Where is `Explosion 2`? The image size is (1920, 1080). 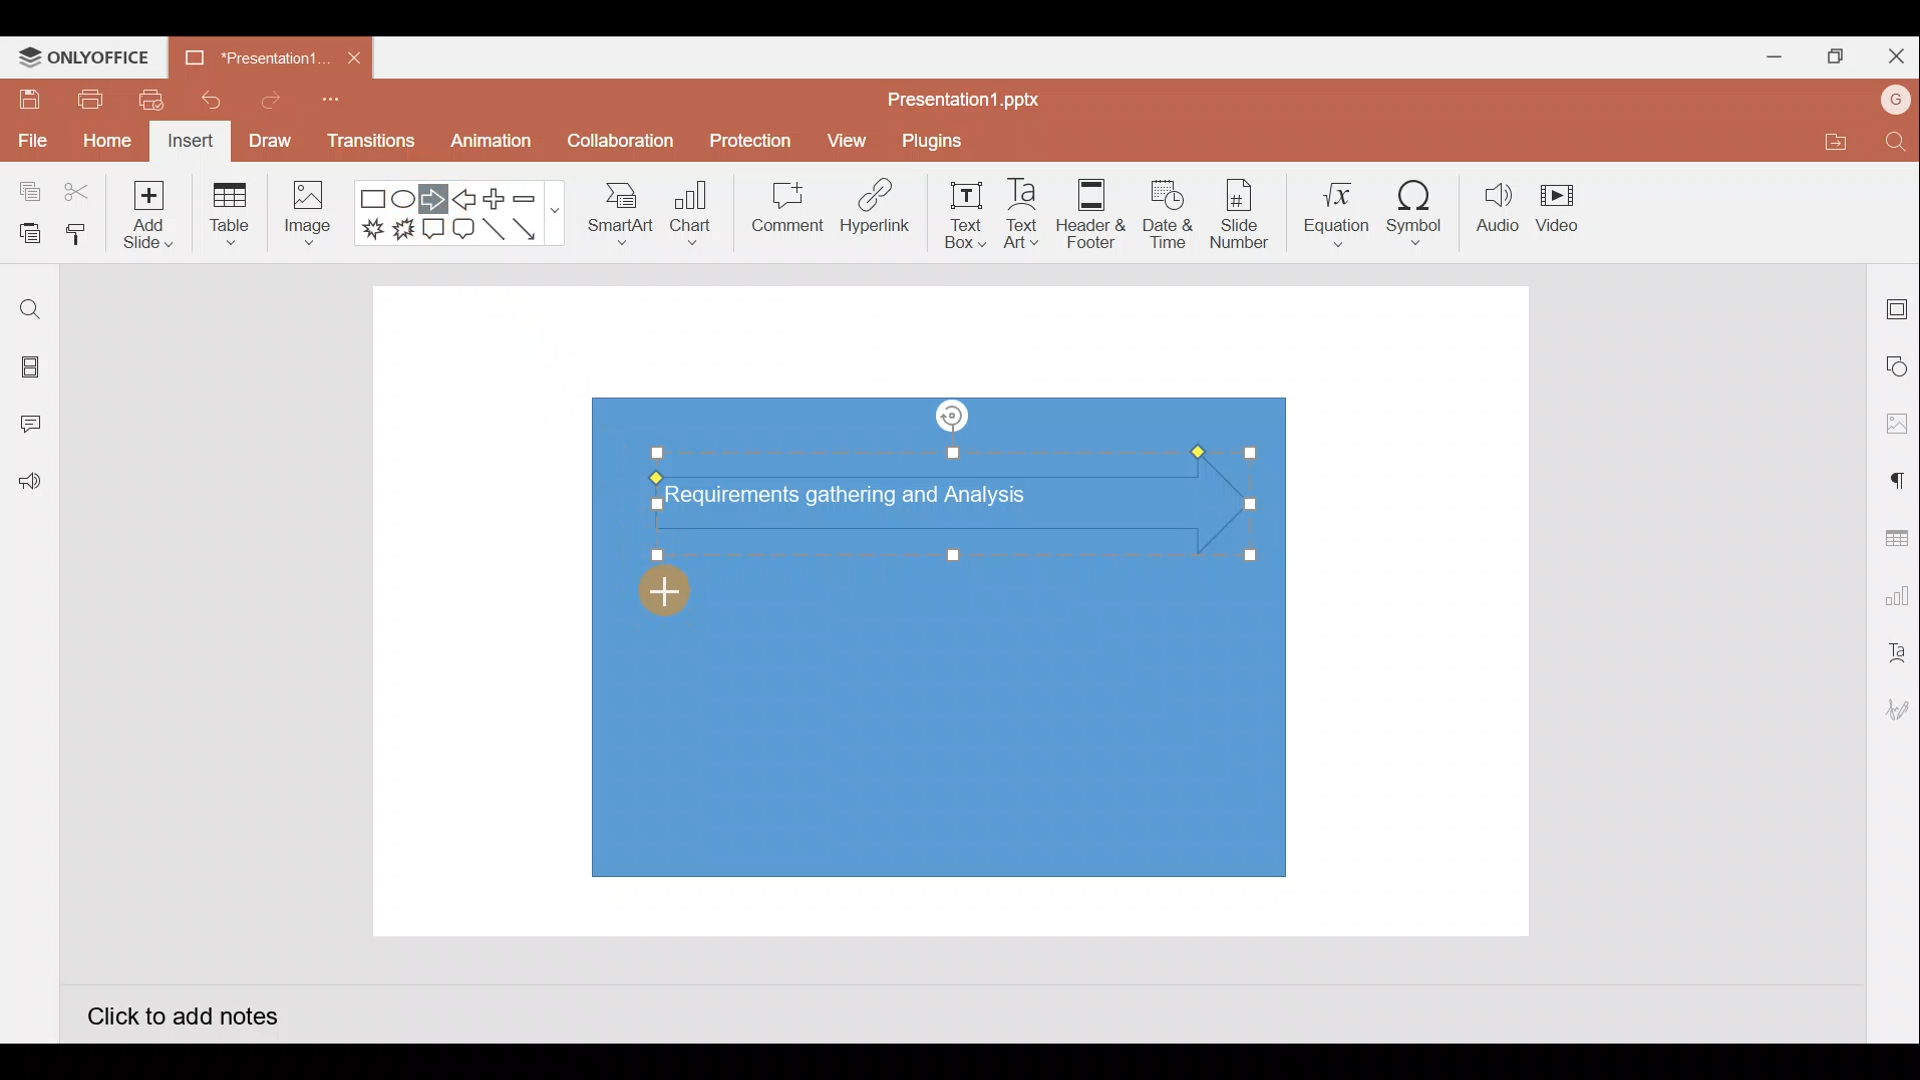 Explosion 2 is located at coordinates (403, 231).